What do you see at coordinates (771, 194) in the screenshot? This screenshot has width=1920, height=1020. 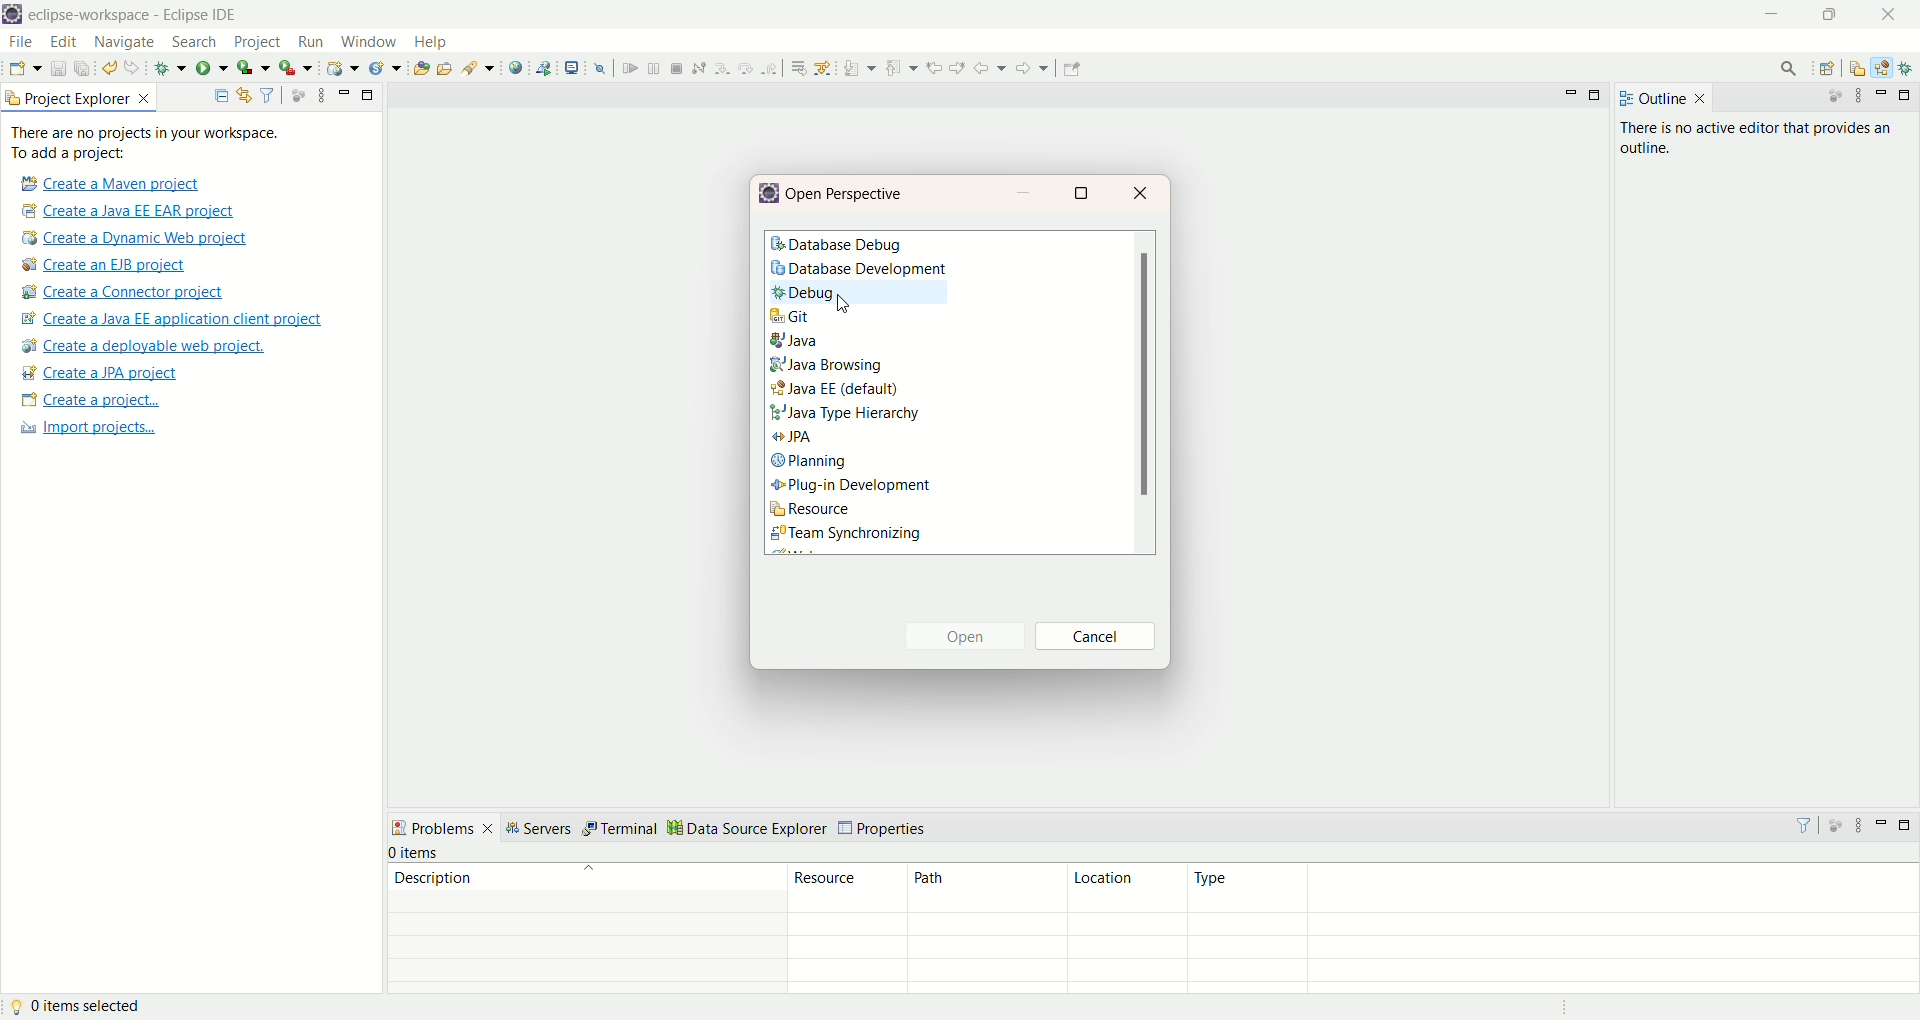 I see `logo` at bounding box center [771, 194].